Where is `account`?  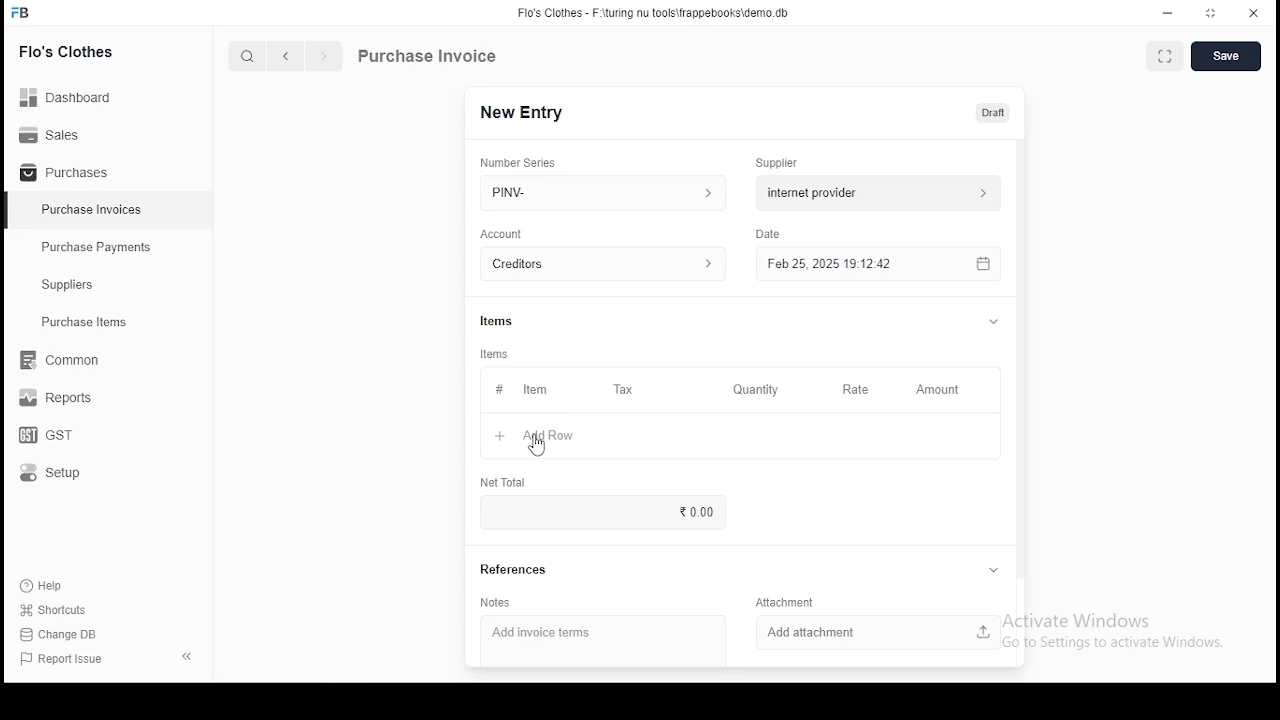
account is located at coordinates (604, 265).